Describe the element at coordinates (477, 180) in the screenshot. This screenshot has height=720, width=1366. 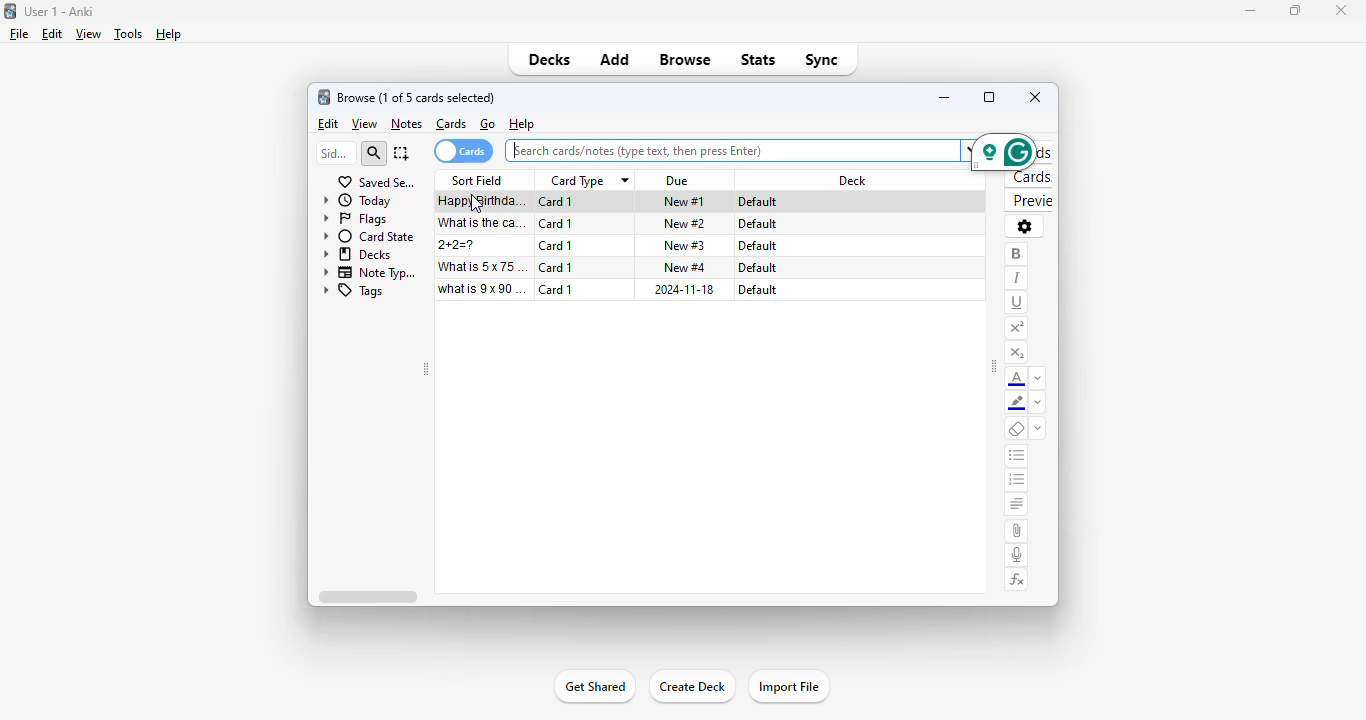
I see `sort field` at that location.